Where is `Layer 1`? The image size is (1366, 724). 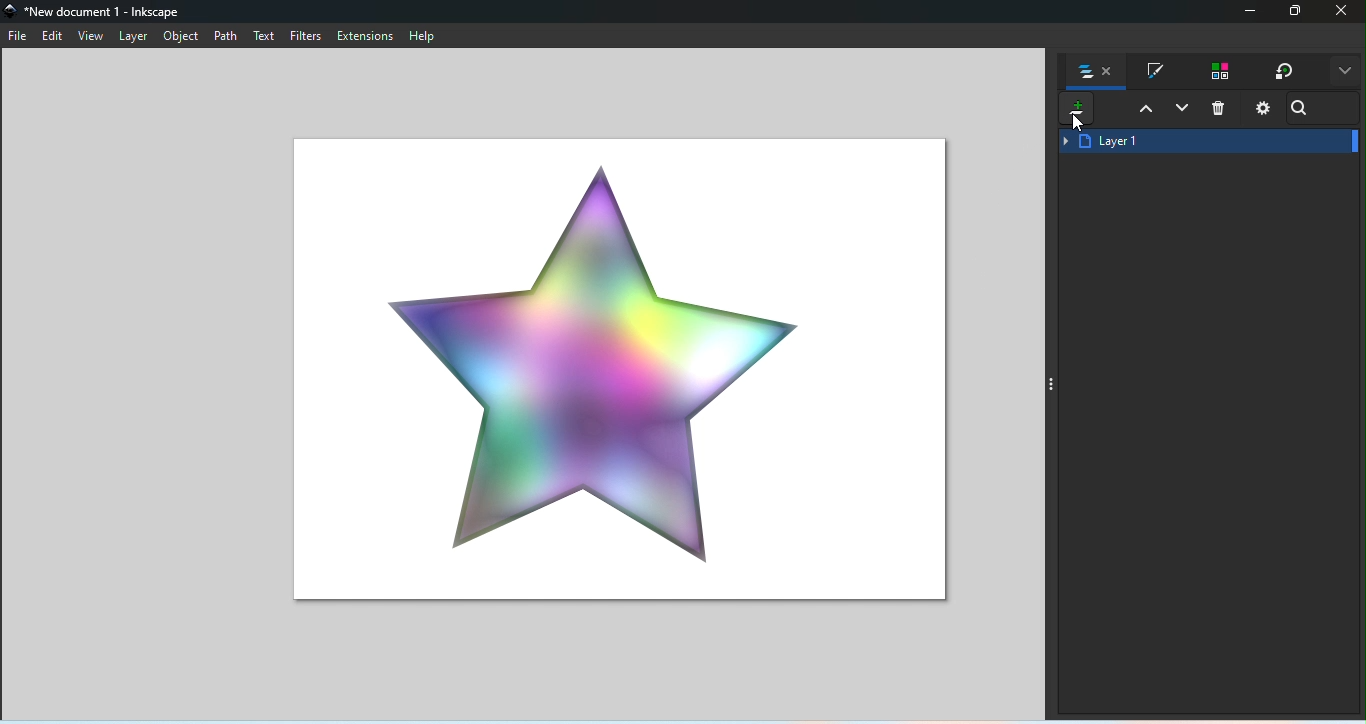 Layer 1 is located at coordinates (1208, 142).